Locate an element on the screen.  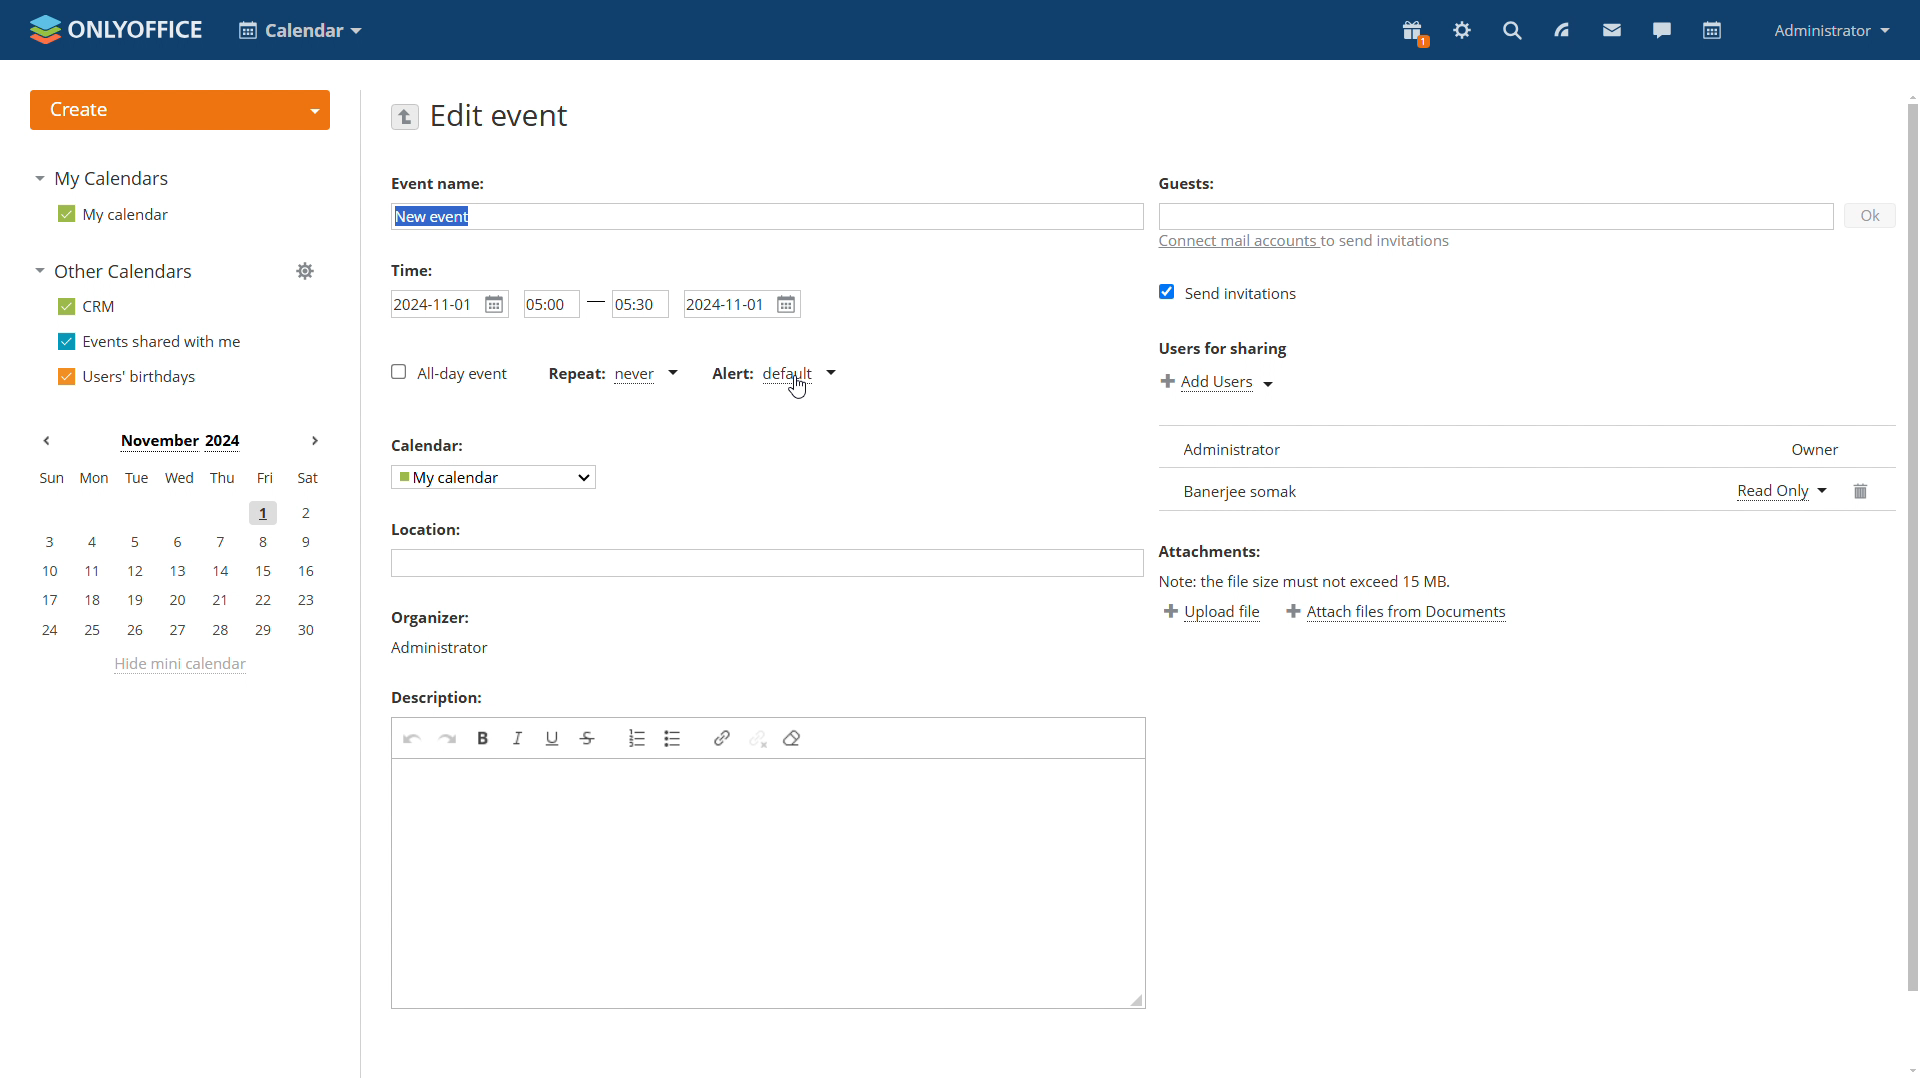
add user is located at coordinates (1218, 384).